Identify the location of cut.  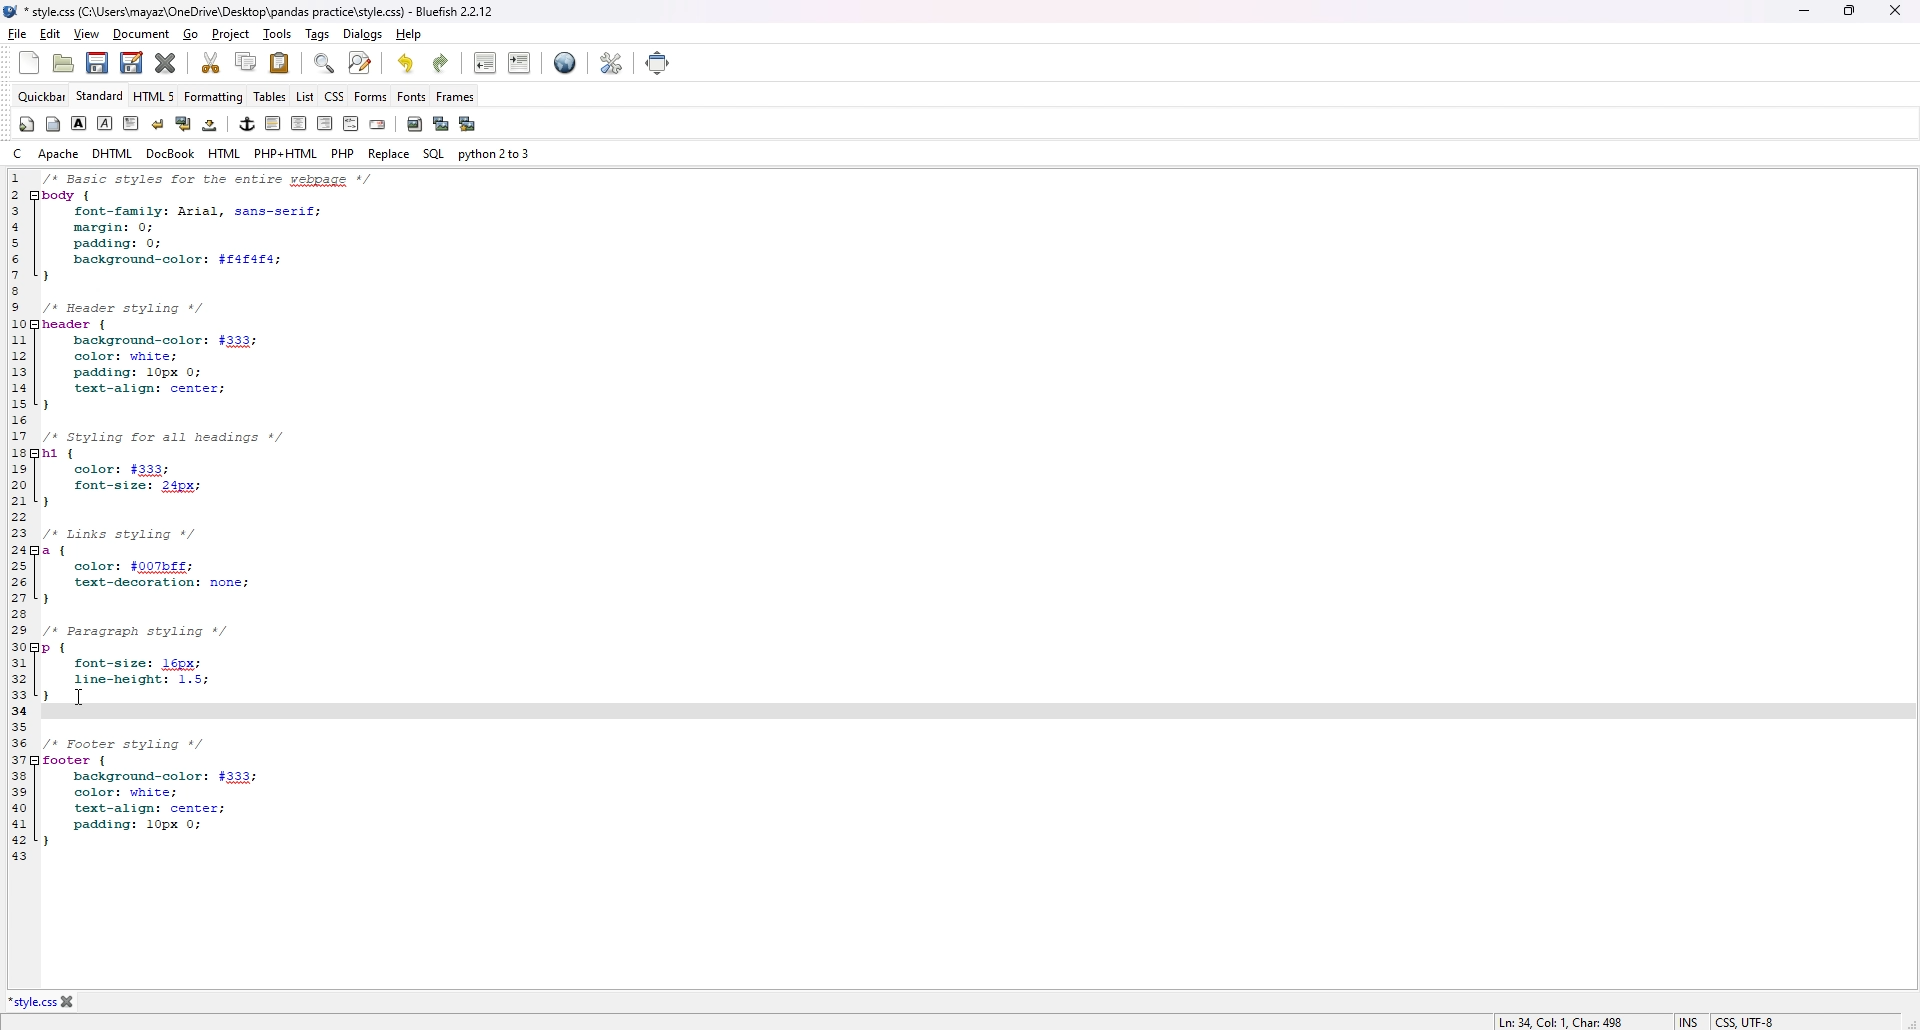
(211, 61).